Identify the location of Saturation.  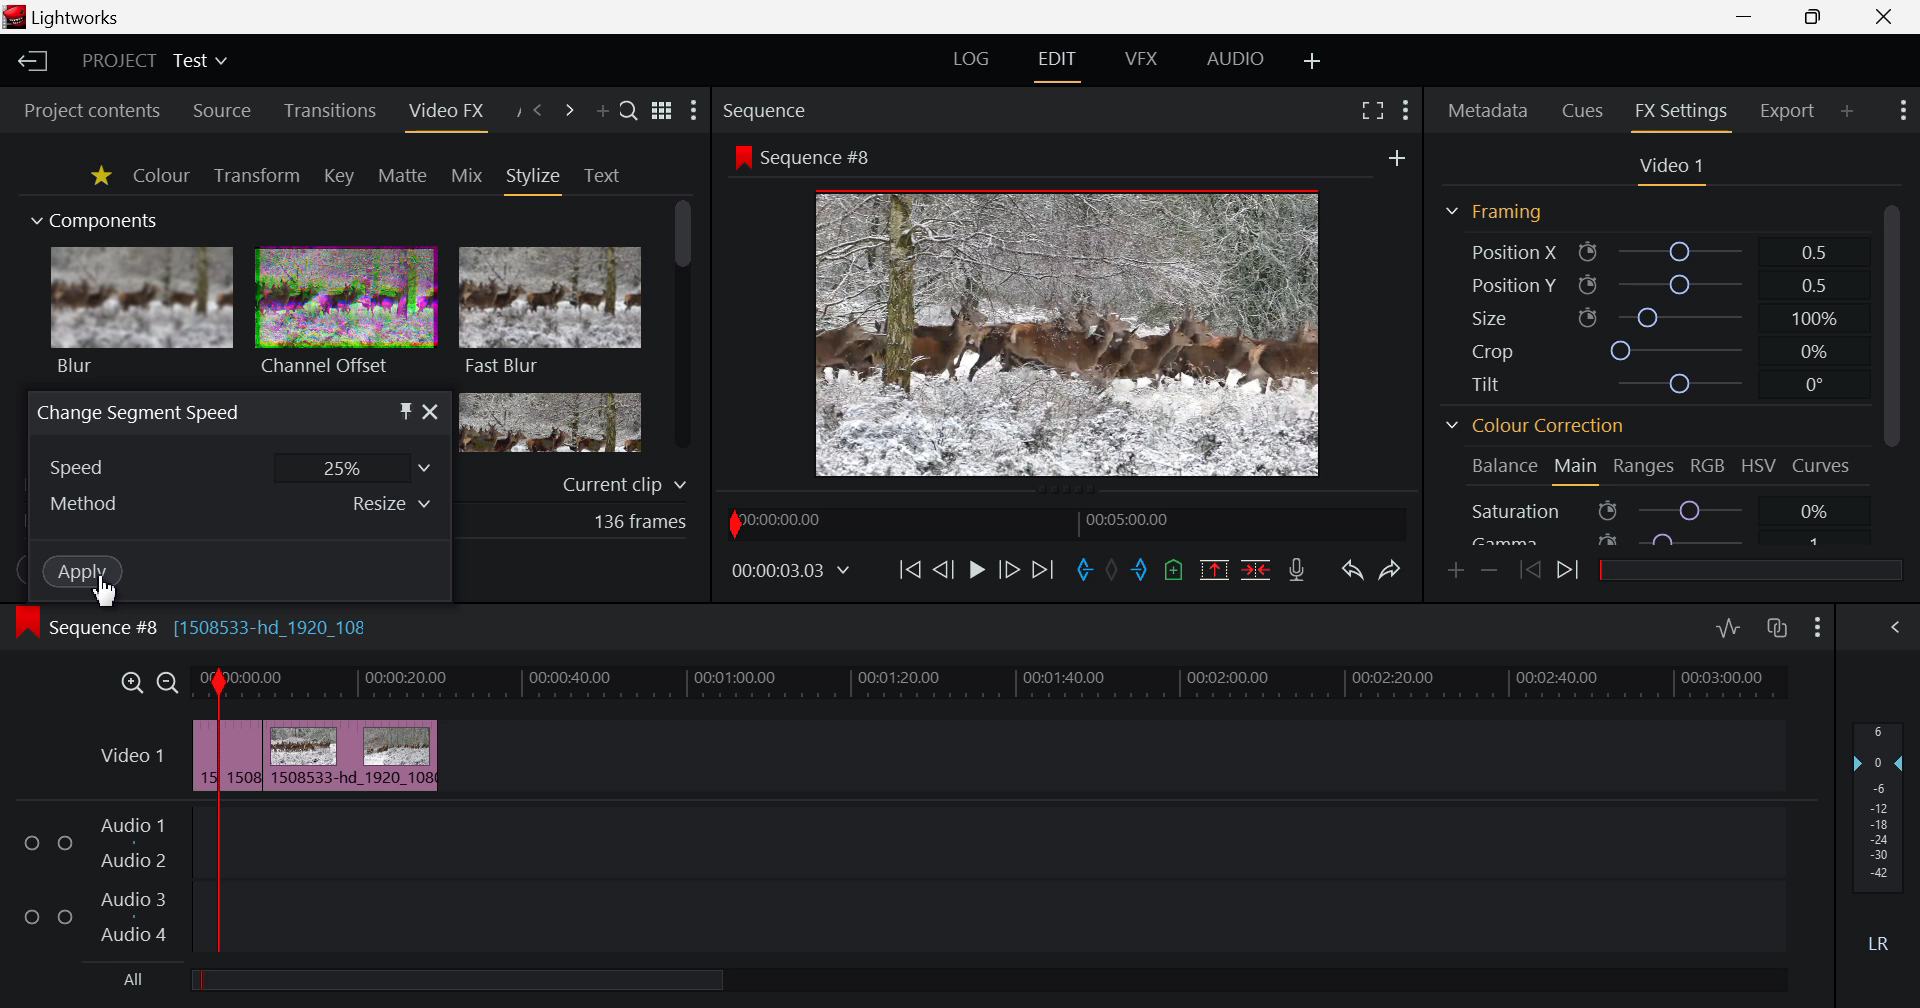
(1664, 508).